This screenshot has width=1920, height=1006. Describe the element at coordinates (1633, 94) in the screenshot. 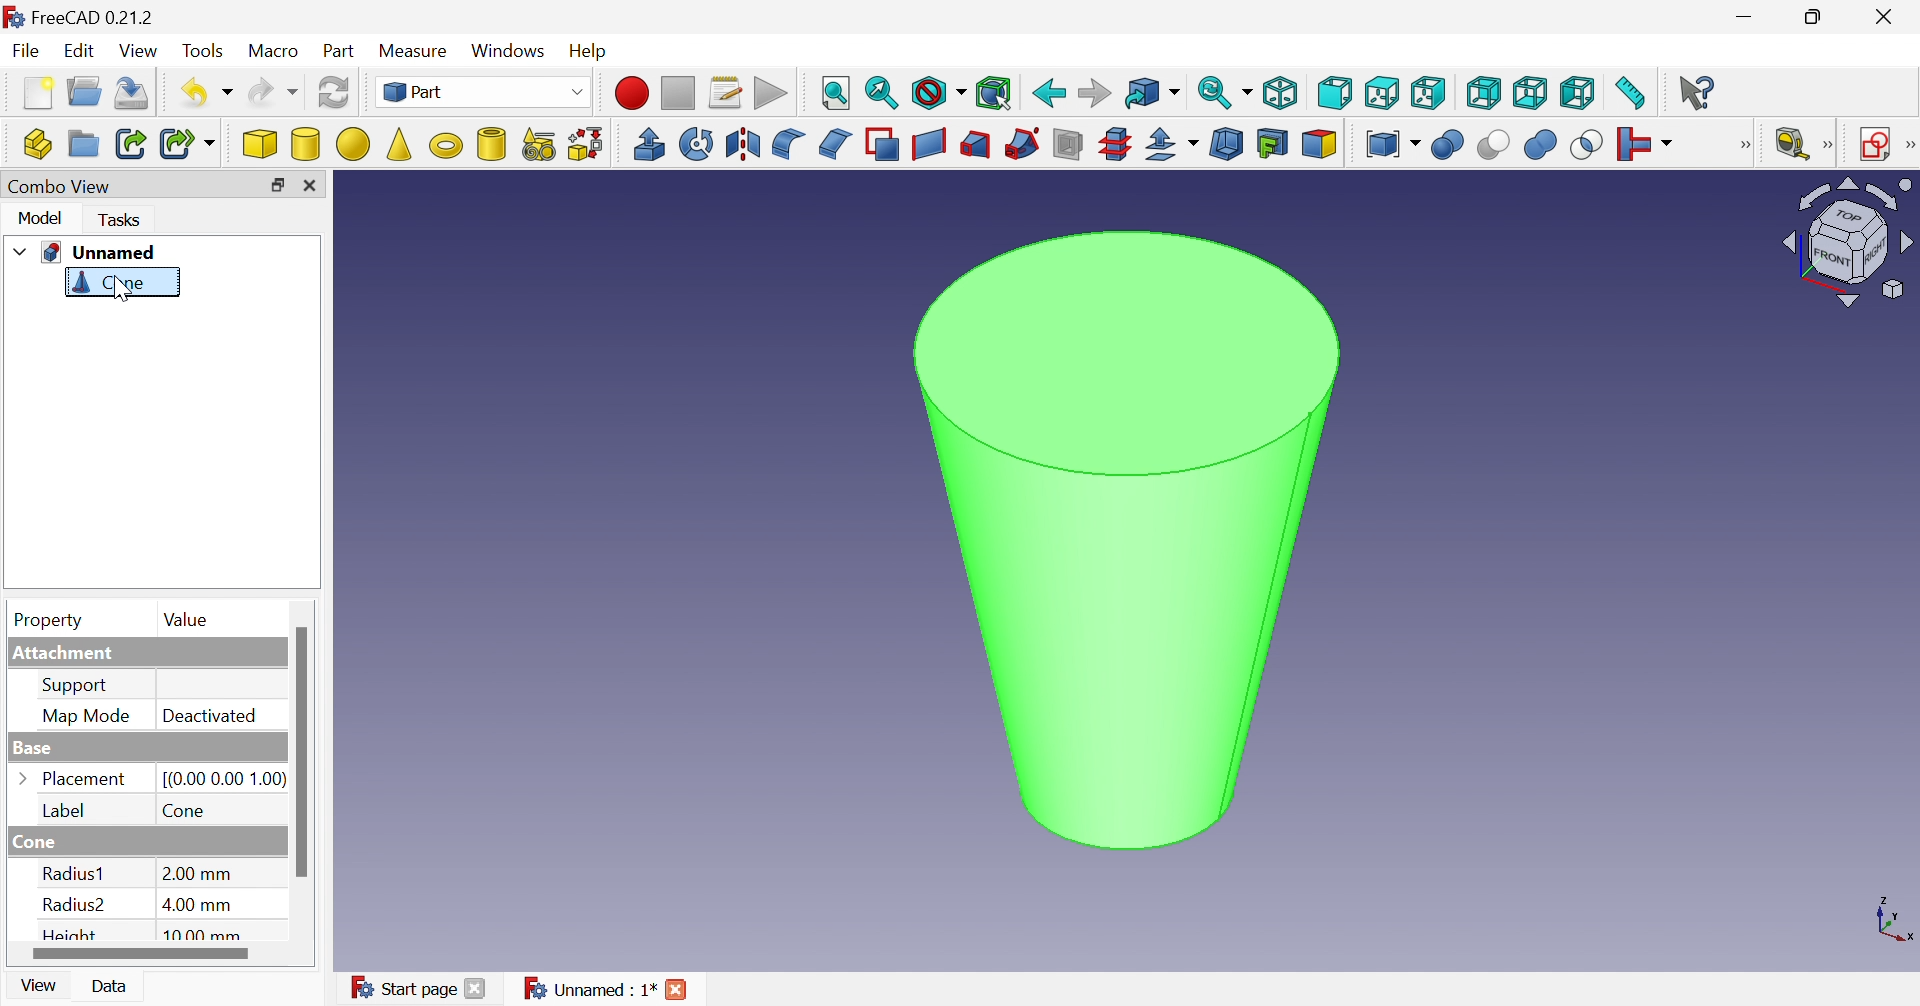

I see `Measure distance` at that location.